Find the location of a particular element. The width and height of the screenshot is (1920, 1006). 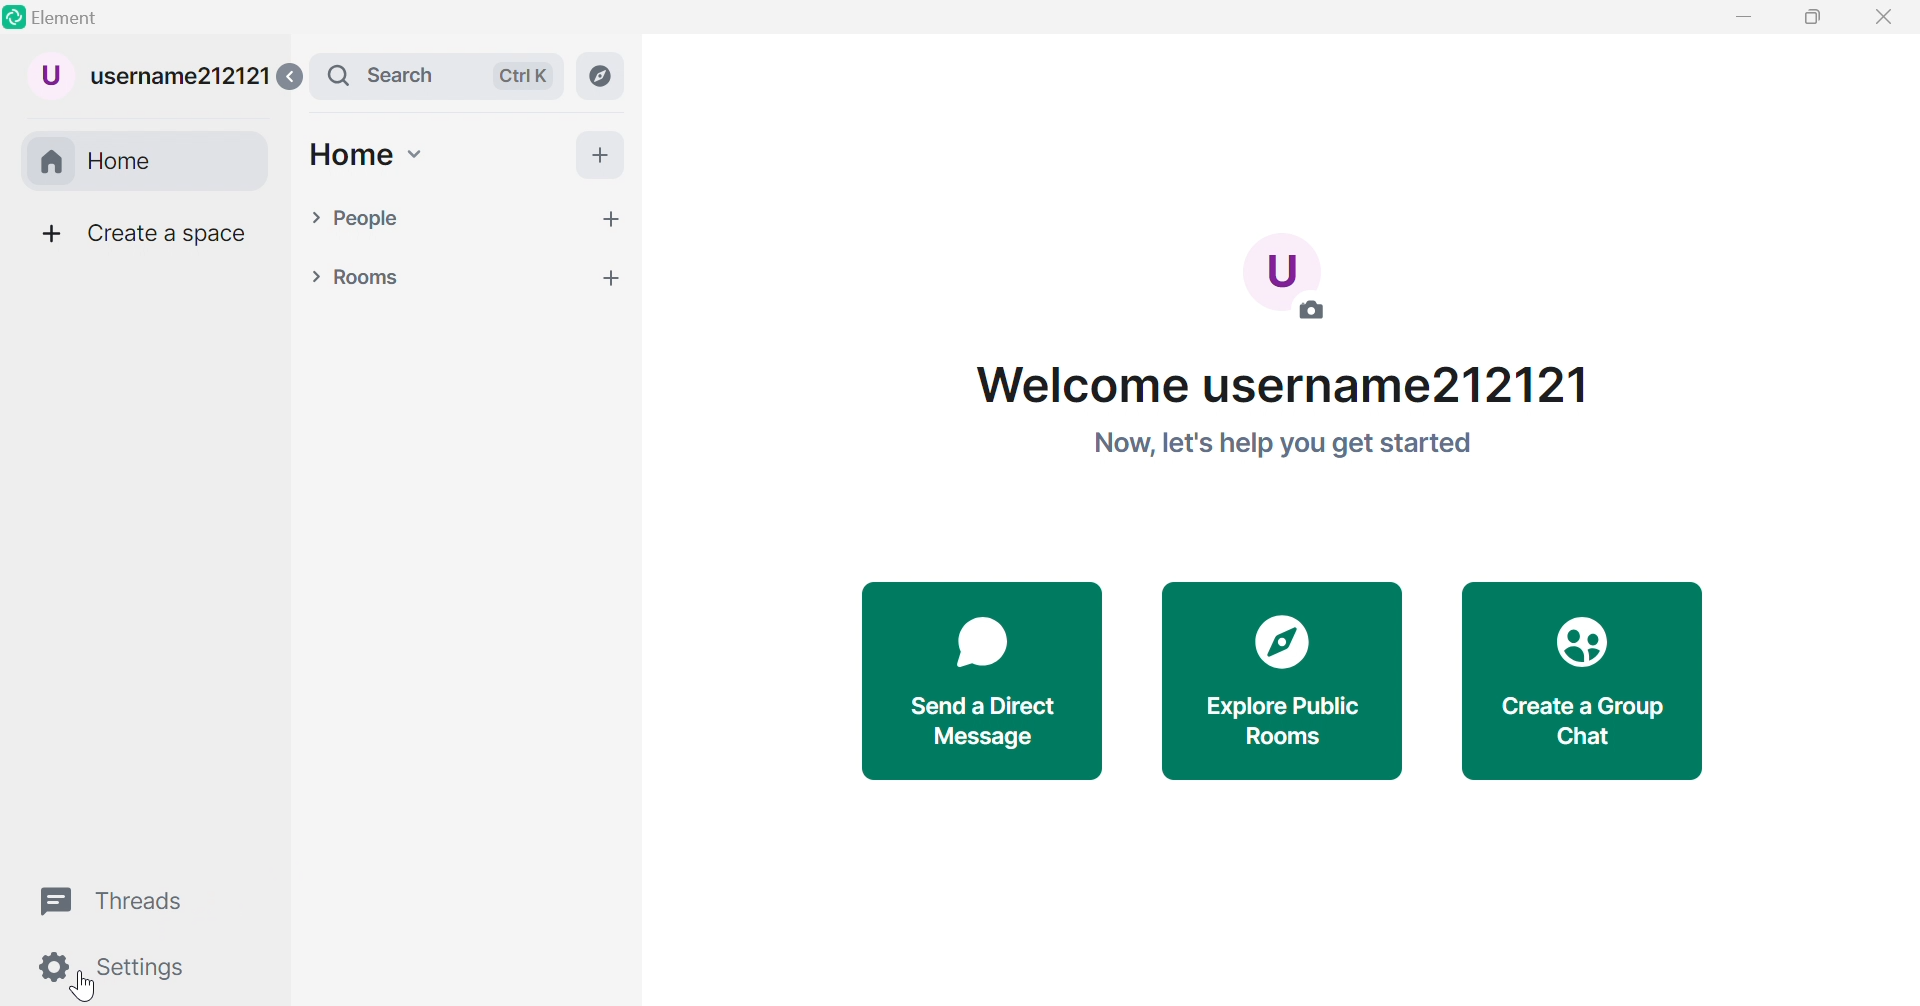

More is located at coordinates (50, 234).